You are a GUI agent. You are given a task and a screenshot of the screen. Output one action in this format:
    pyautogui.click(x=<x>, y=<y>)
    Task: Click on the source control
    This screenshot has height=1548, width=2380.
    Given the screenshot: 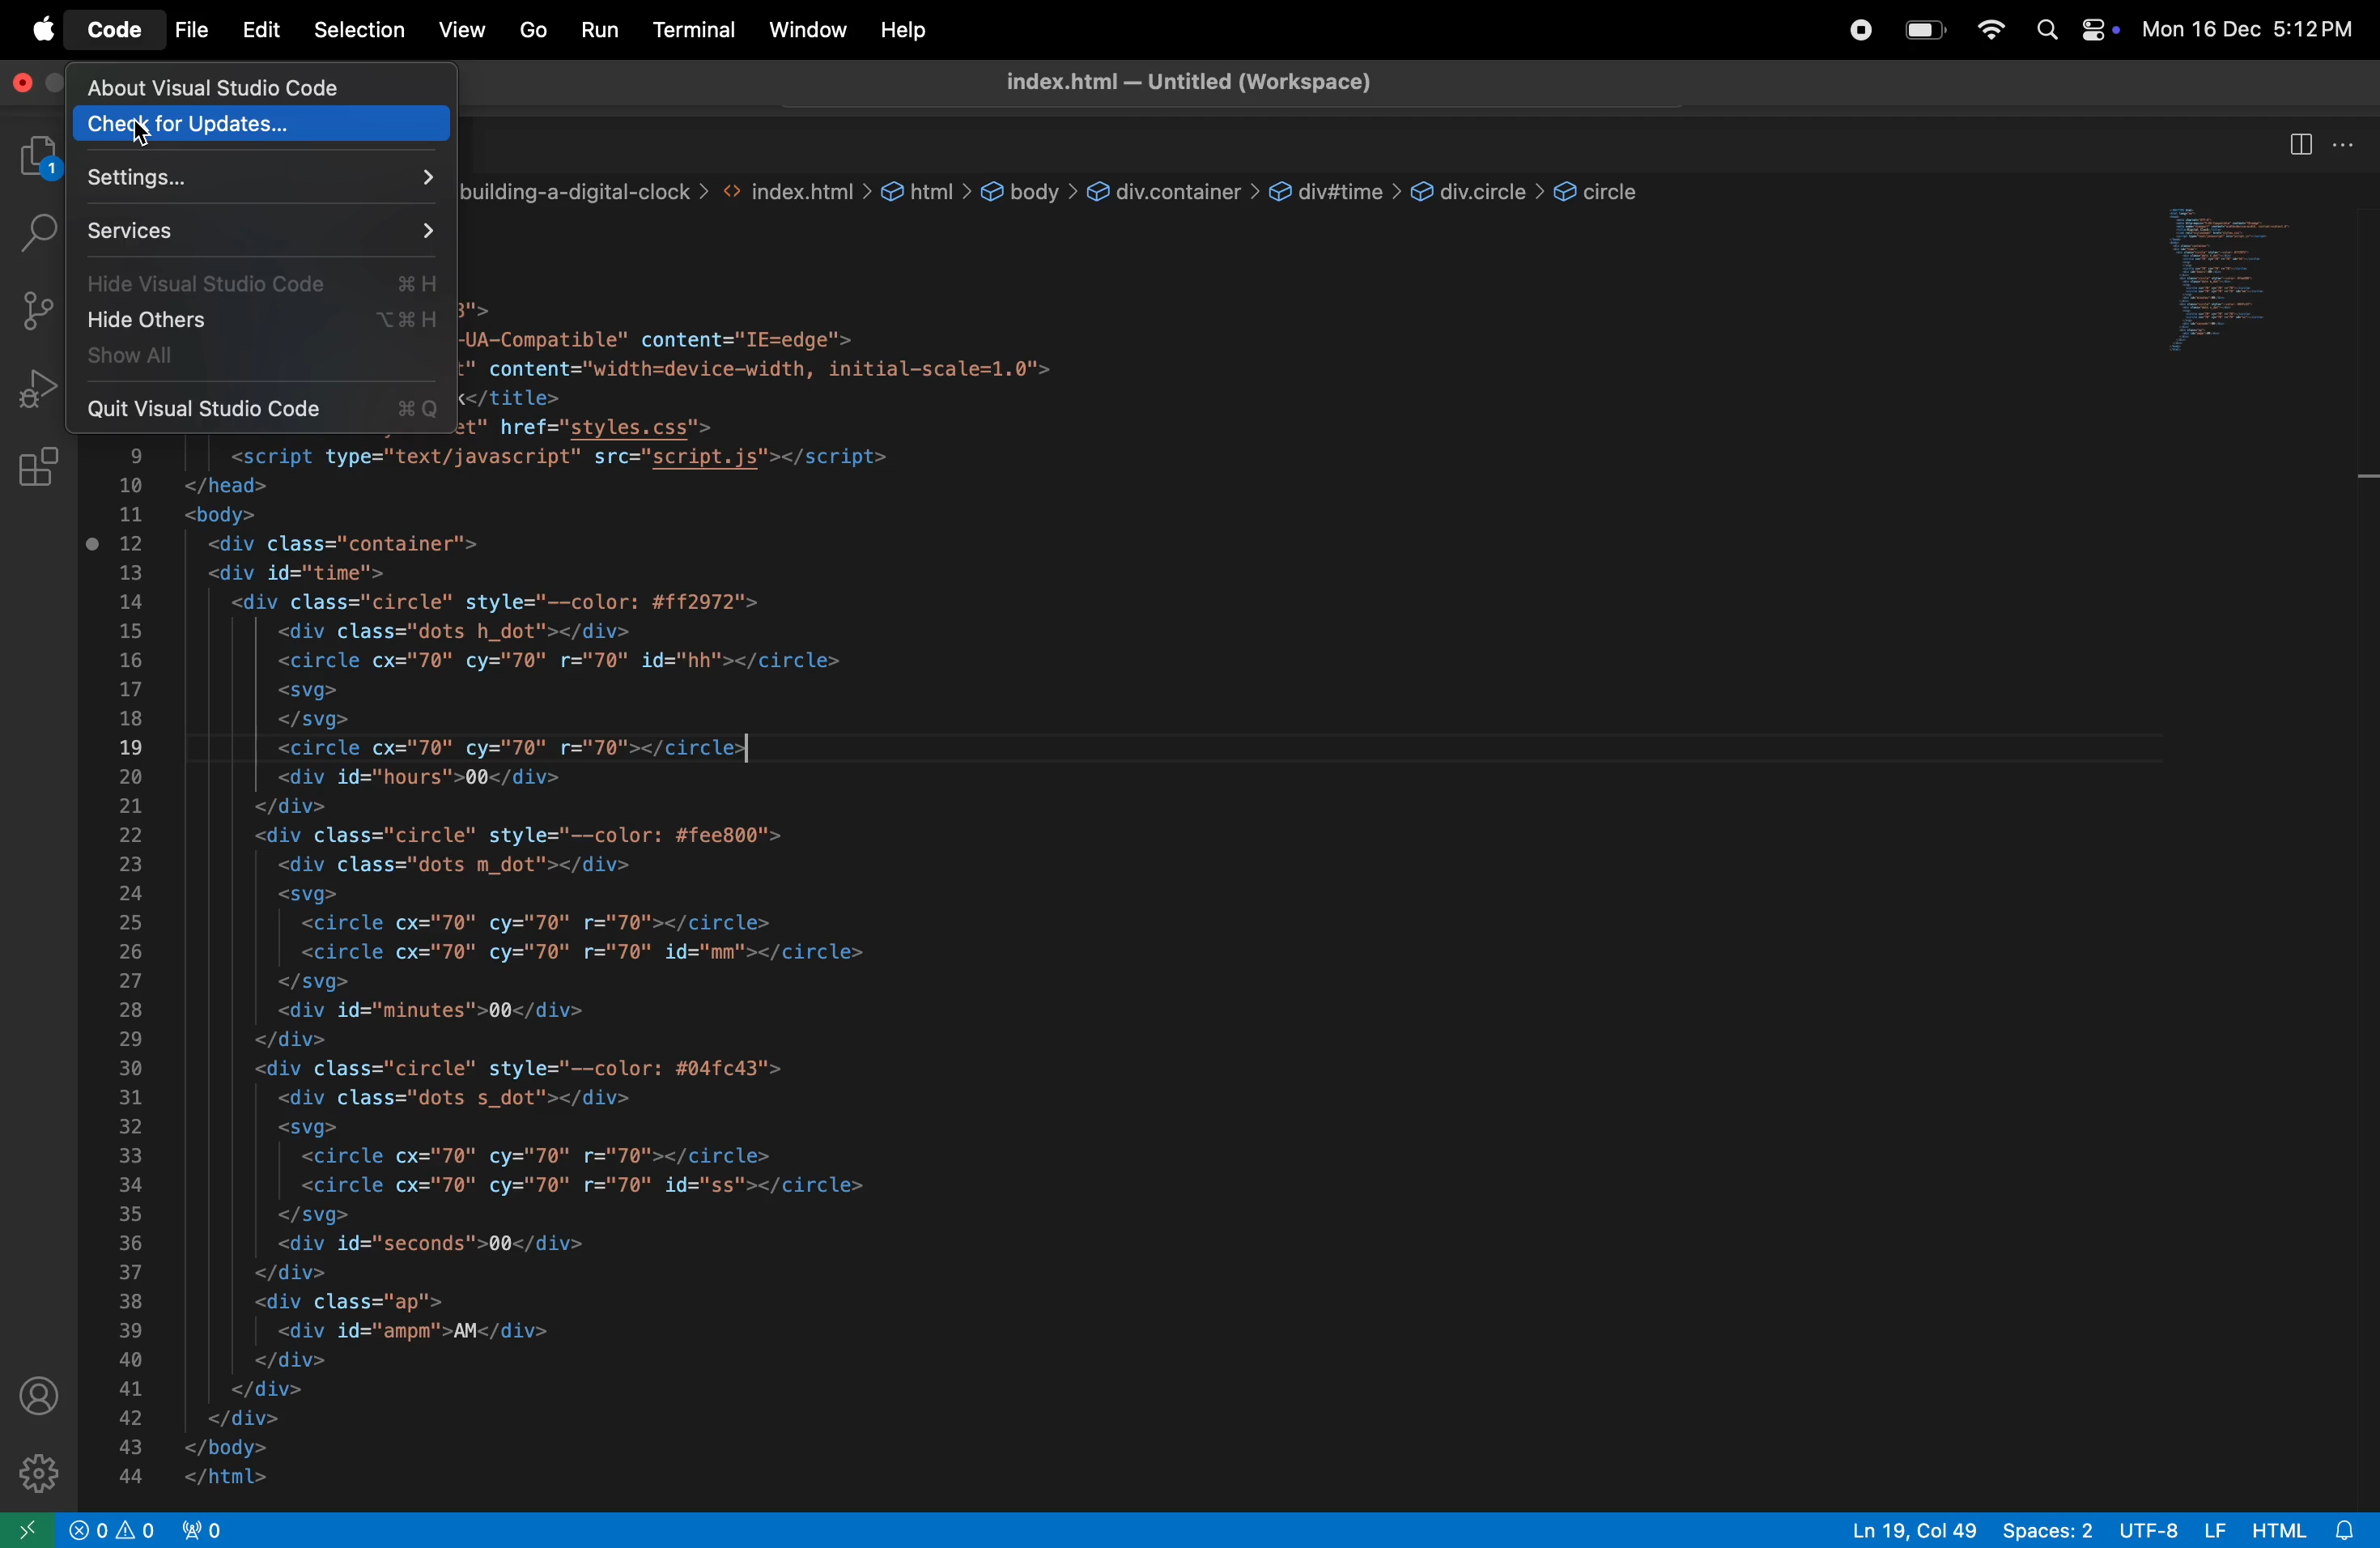 What is the action you would take?
    pyautogui.click(x=36, y=311)
    